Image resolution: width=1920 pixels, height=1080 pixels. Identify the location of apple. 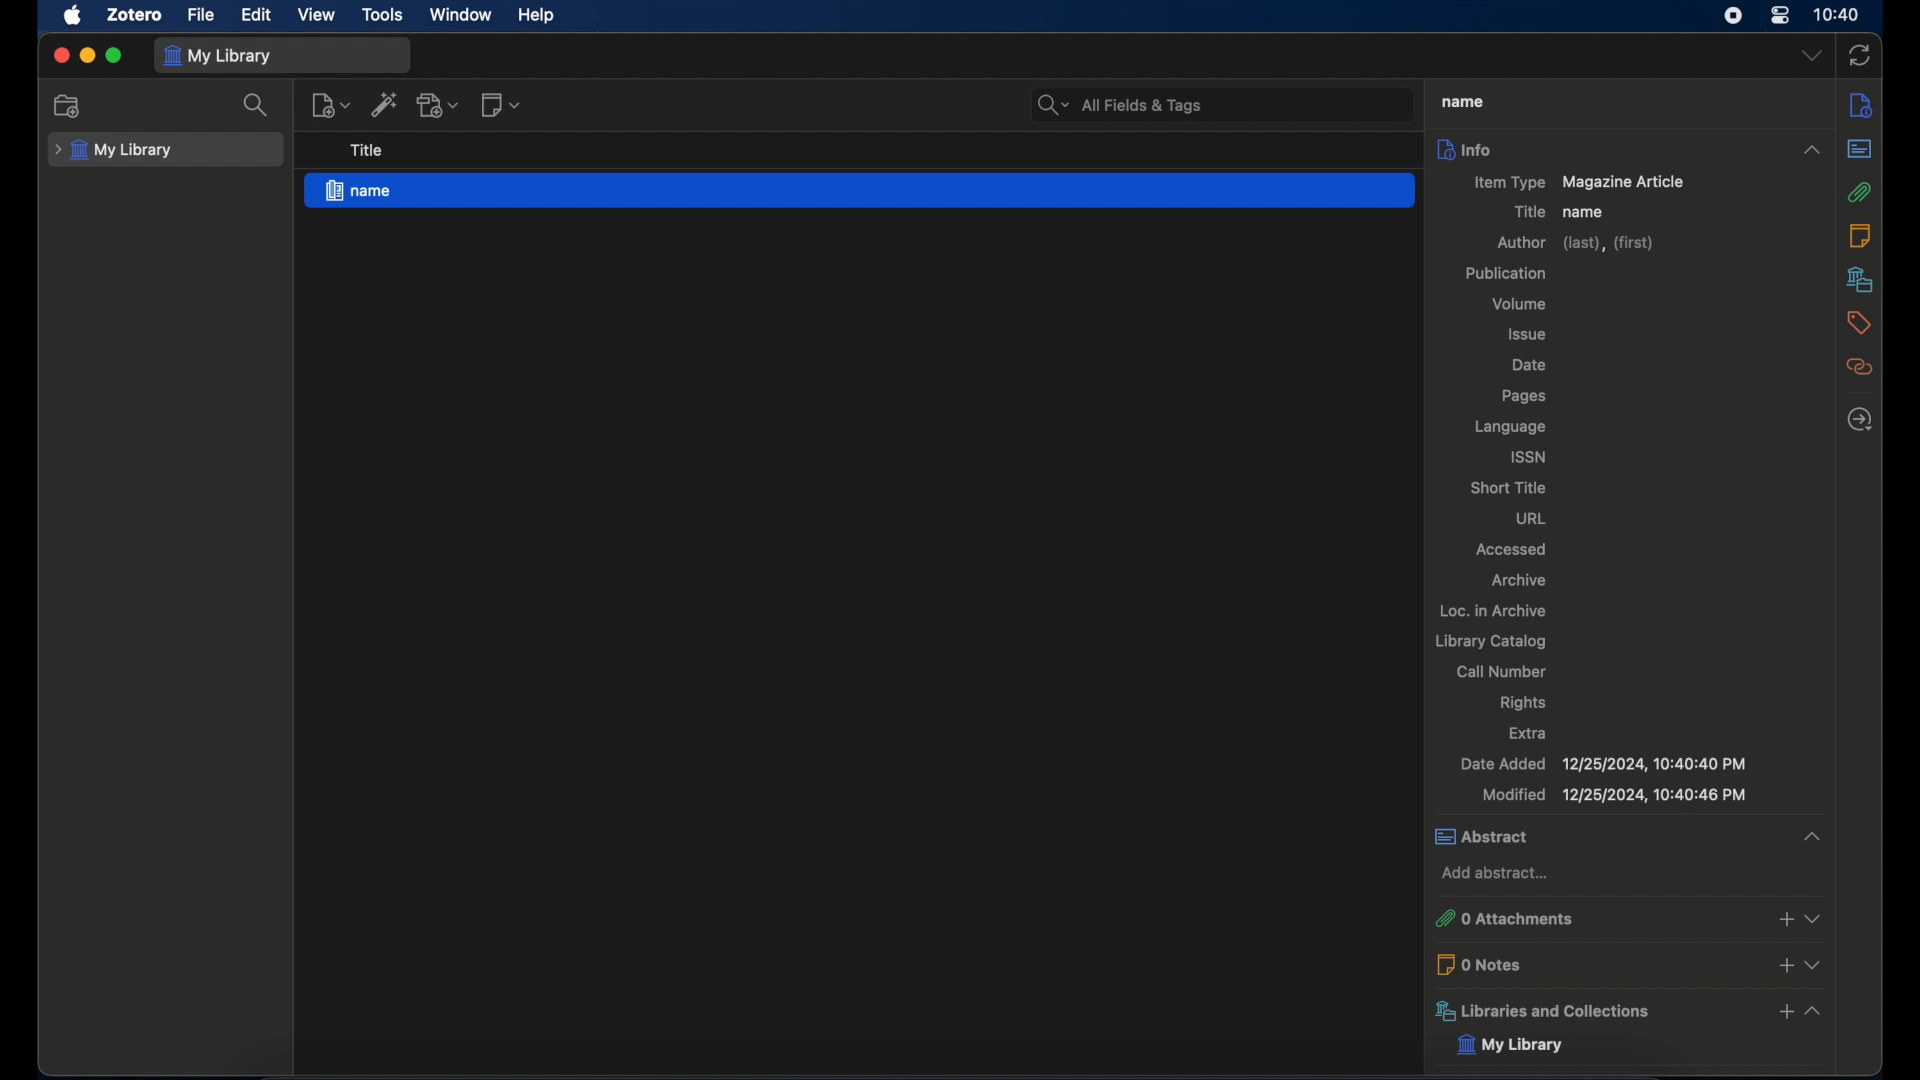
(73, 16).